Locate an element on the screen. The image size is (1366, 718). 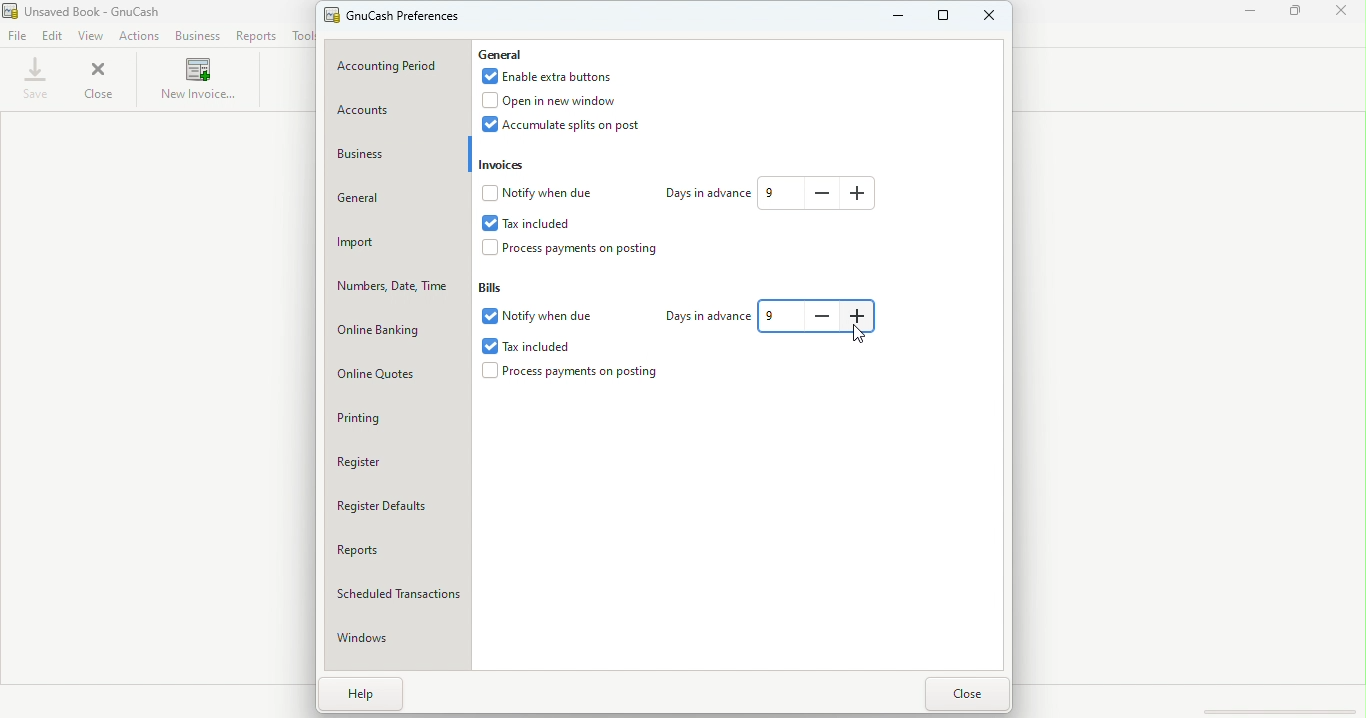
Enable extra buttons is located at coordinates (555, 78).